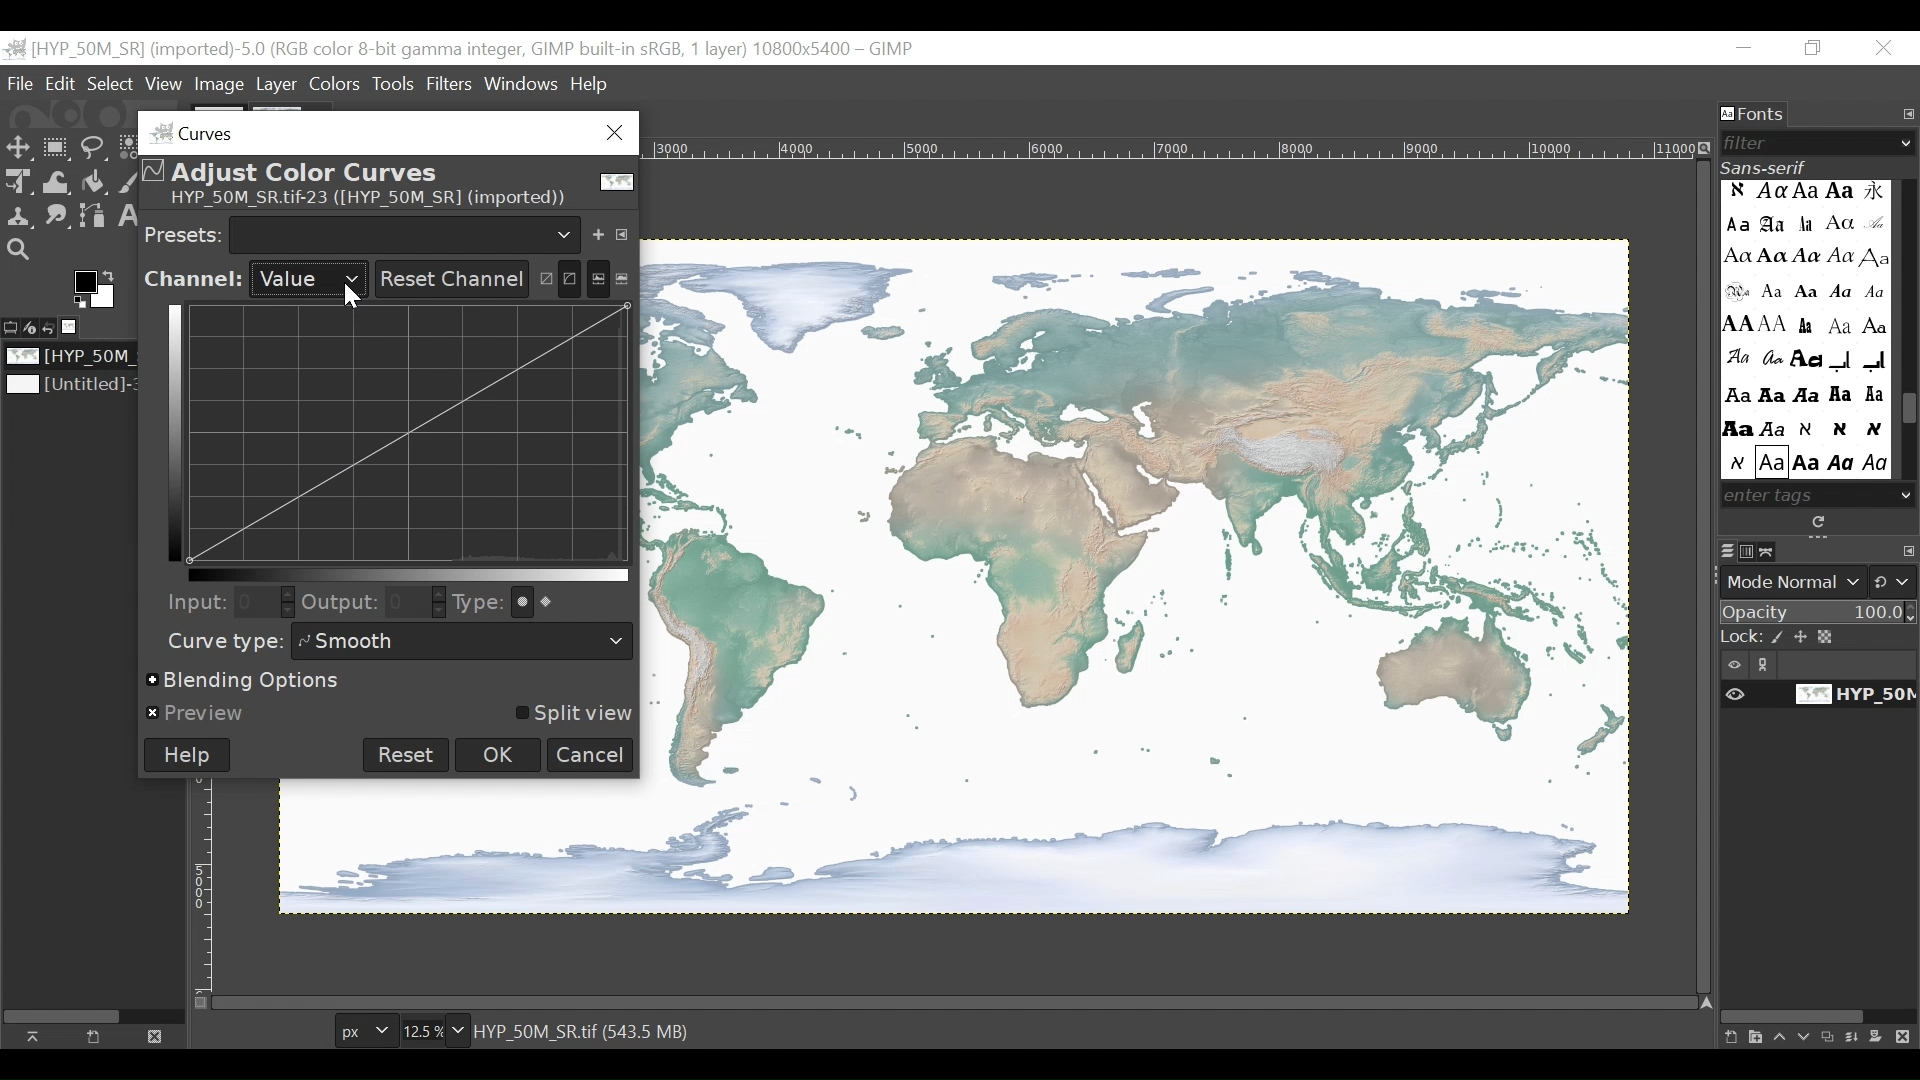  What do you see at coordinates (220, 641) in the screenshot?
I see `Curve type` at bounding box center [220, 641].